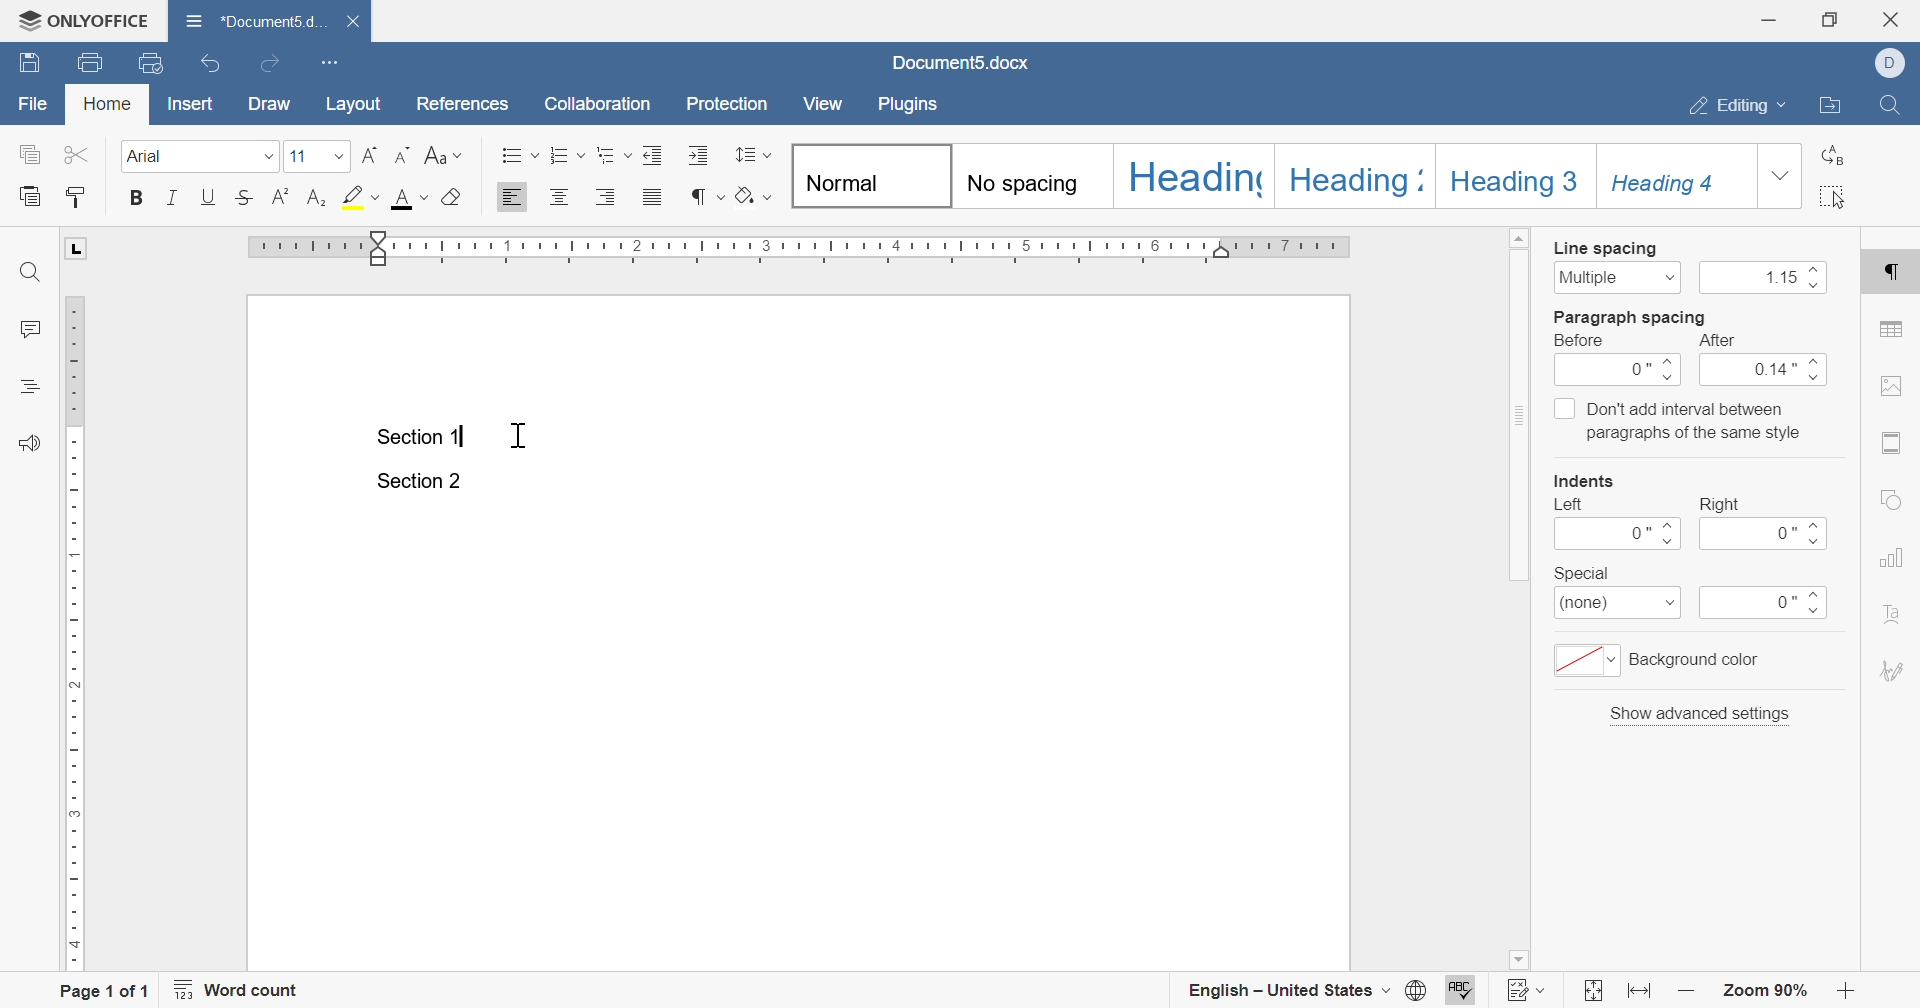 Image resolution: width=1920 pixels, height=1008 pixels. What do you see at coordinates (361, 196) in the screenshot?
I see `highlight color` at bounding box center [361, 196].